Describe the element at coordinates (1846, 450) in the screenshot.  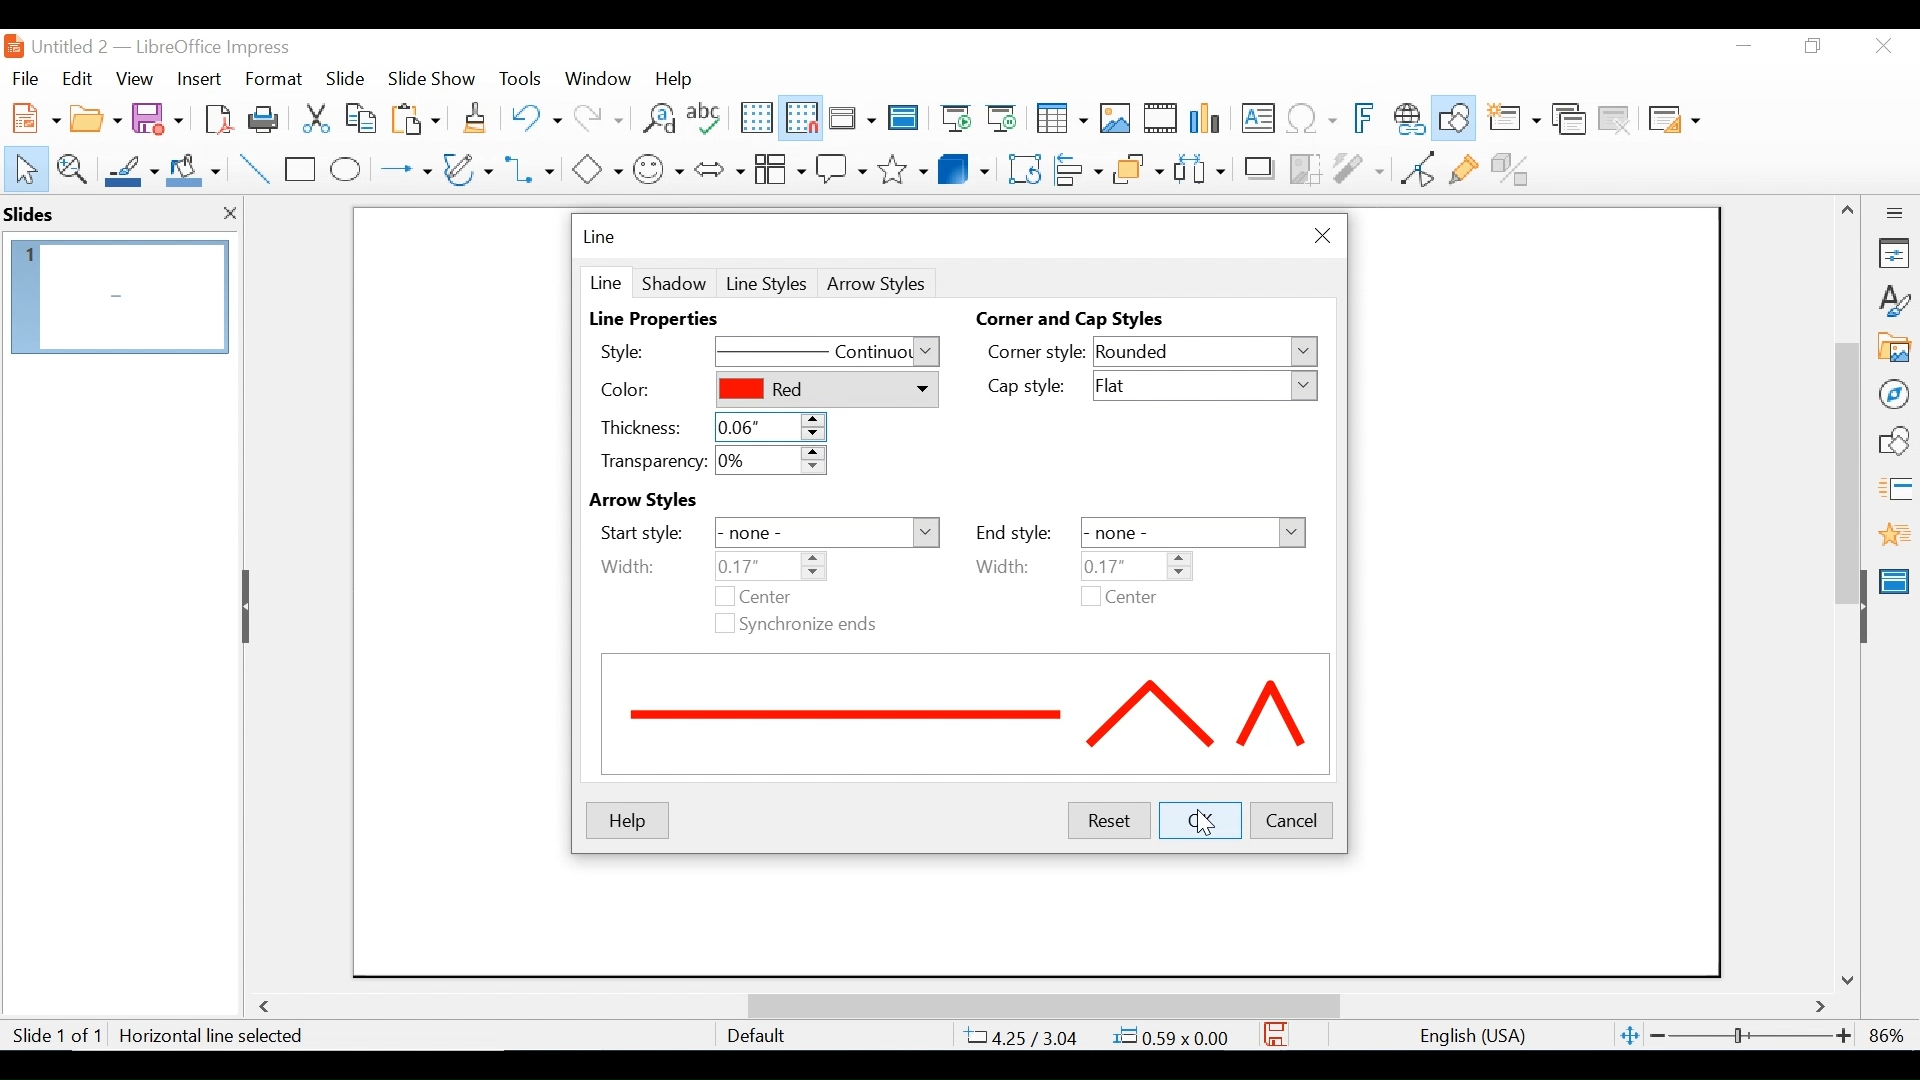
I see `Vertical Scrollbar` at that location.